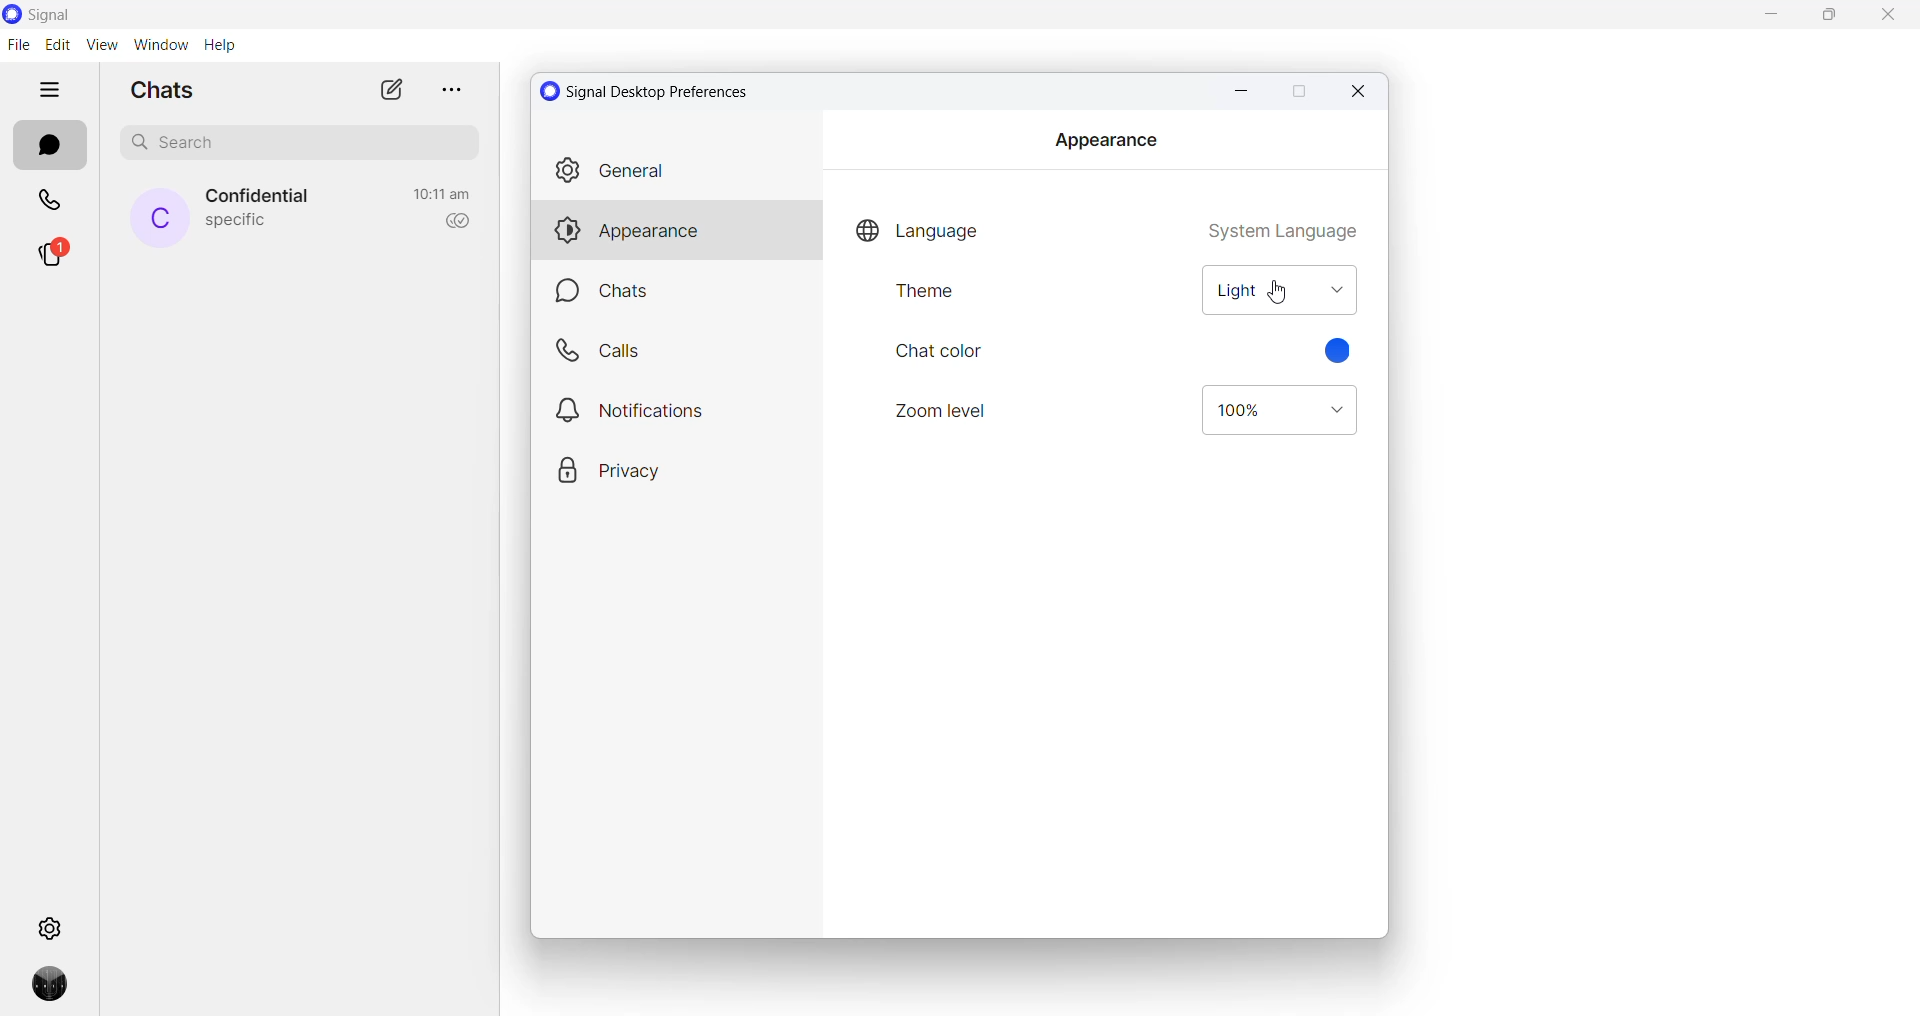 The image size is (1920, 1016). I want to click on zoom level, so click(945, 411).